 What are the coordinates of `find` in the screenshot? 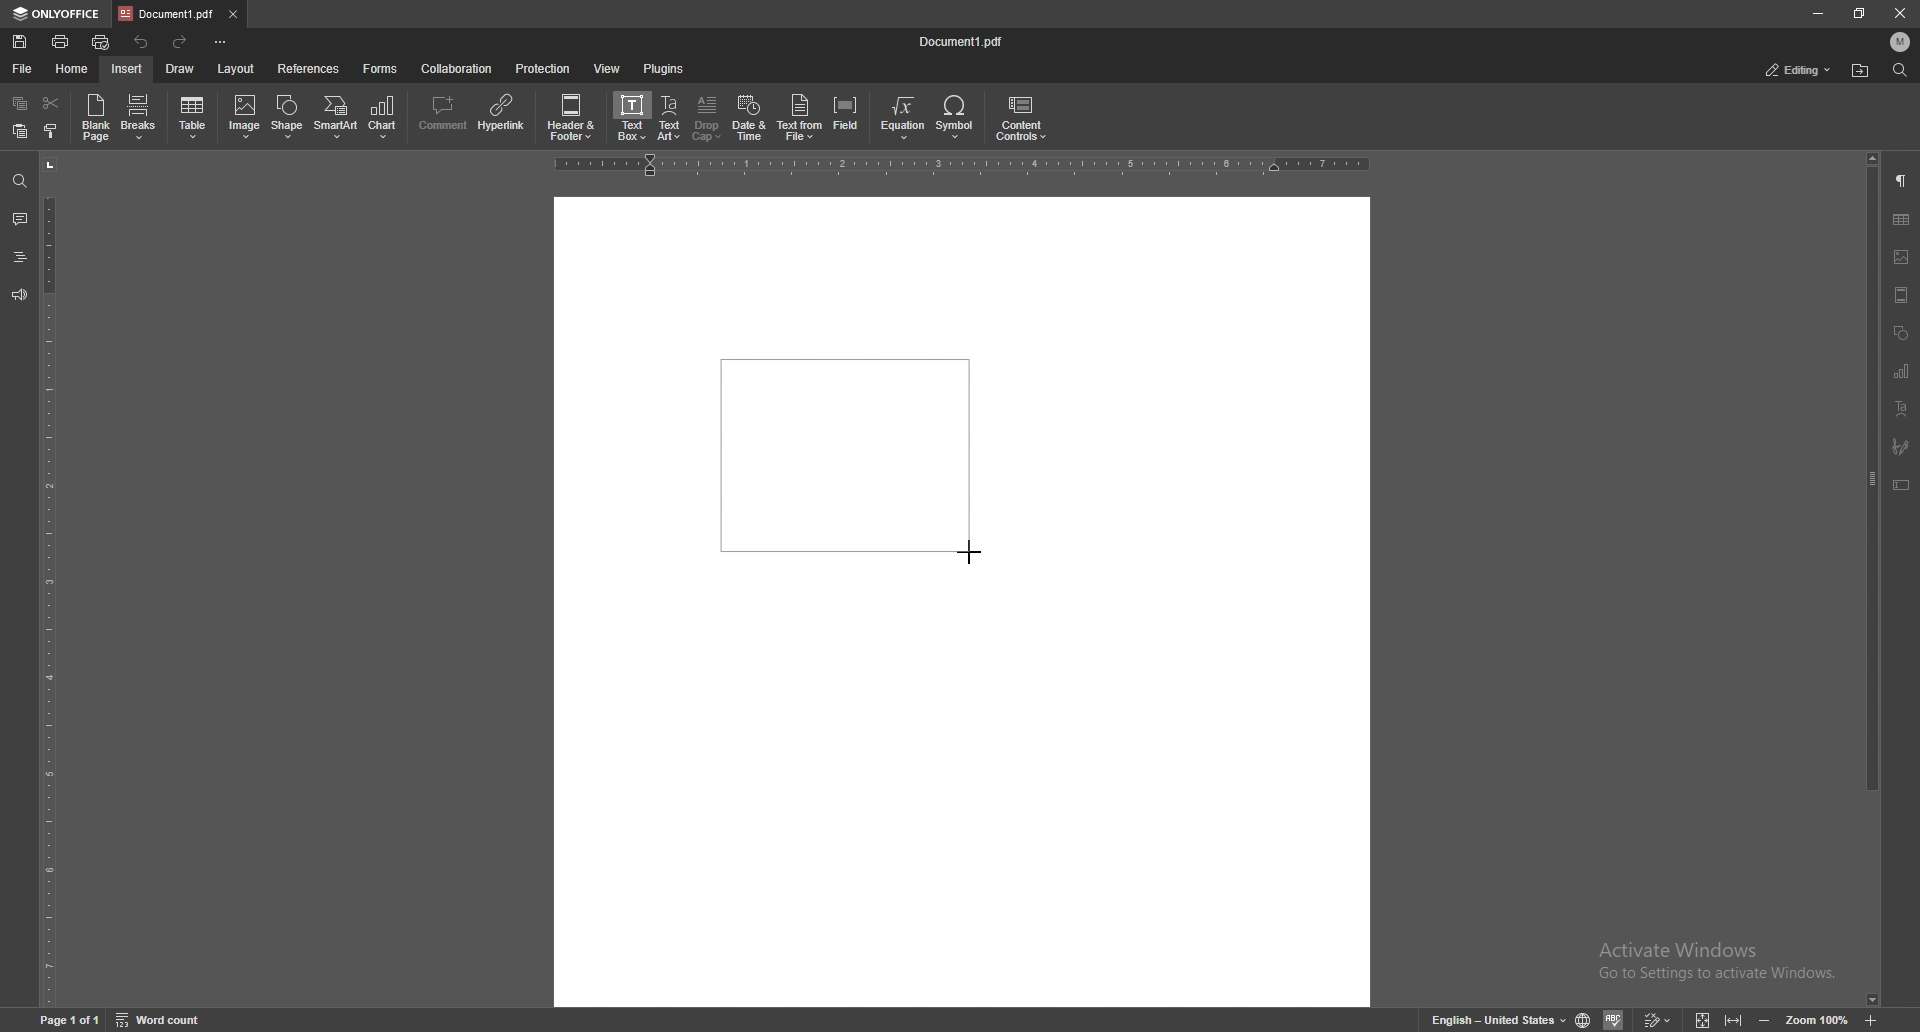 It's located at (1901, 70).